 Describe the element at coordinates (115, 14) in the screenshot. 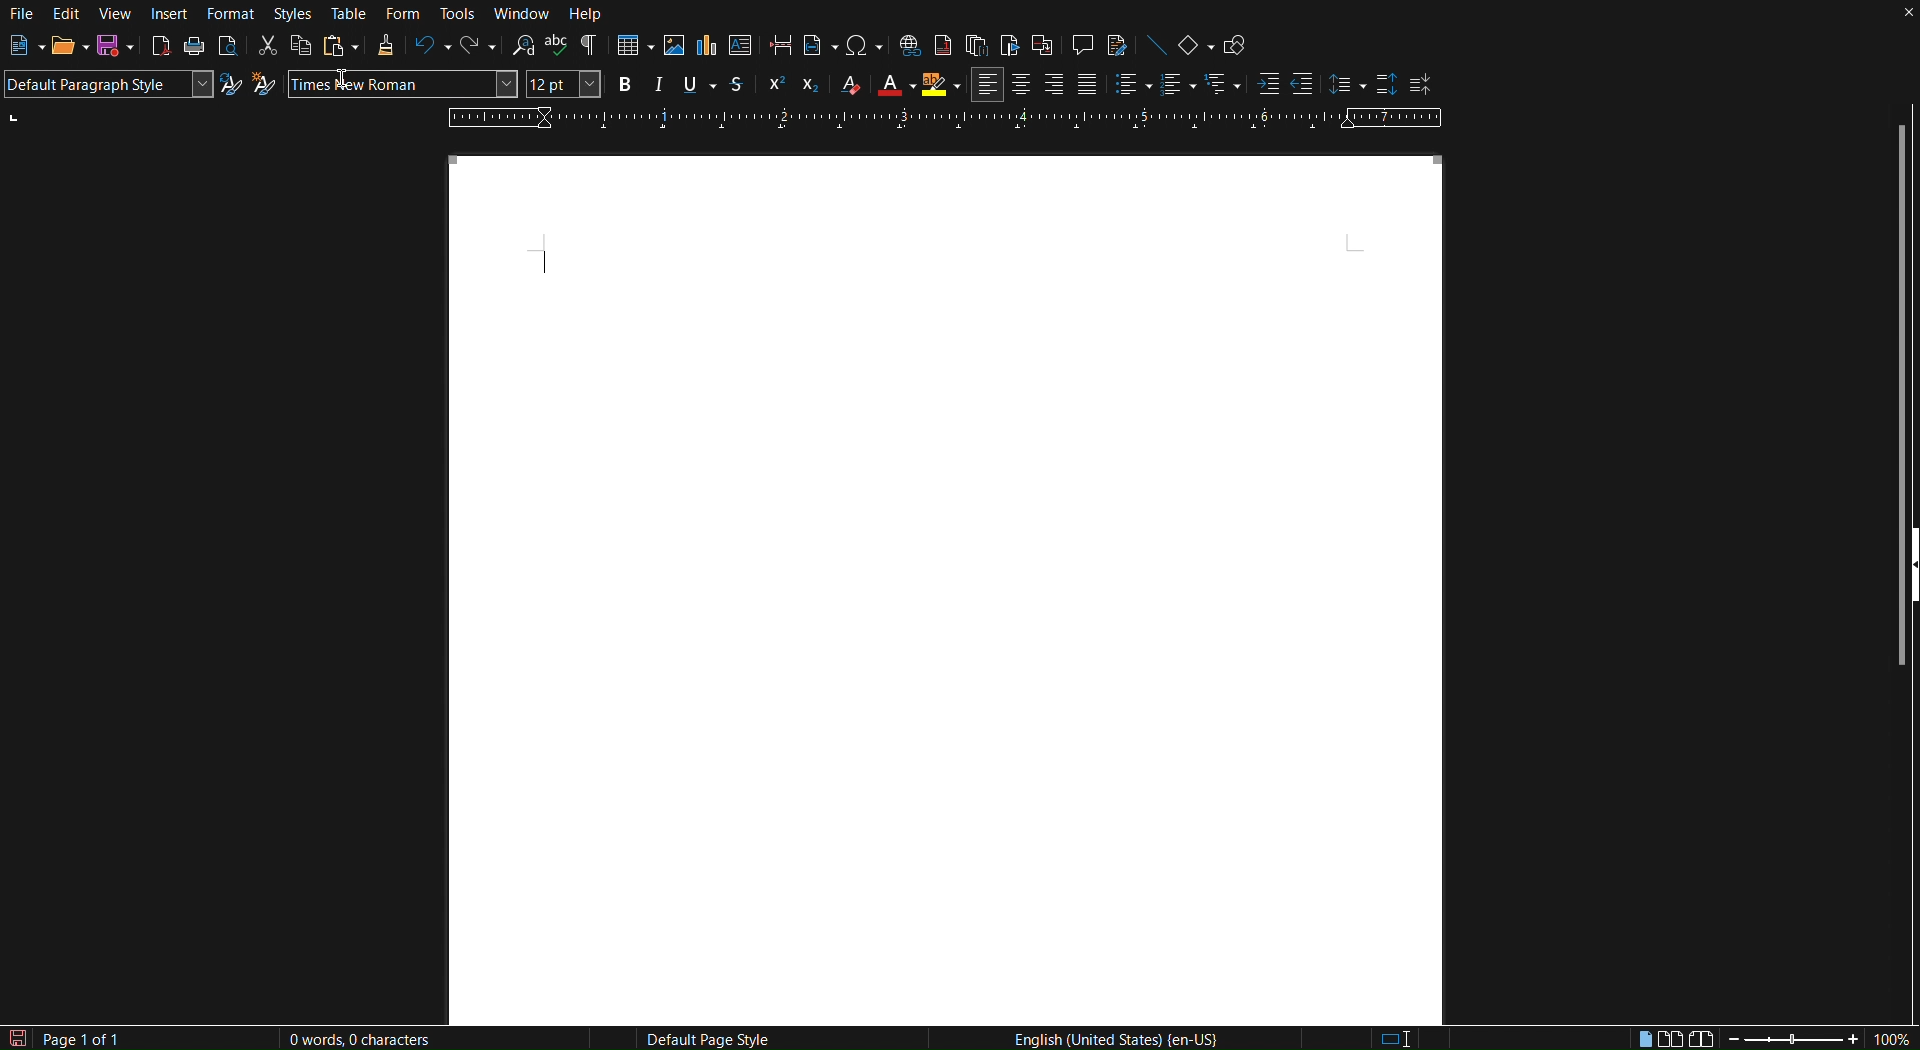

I see `View` at that location.